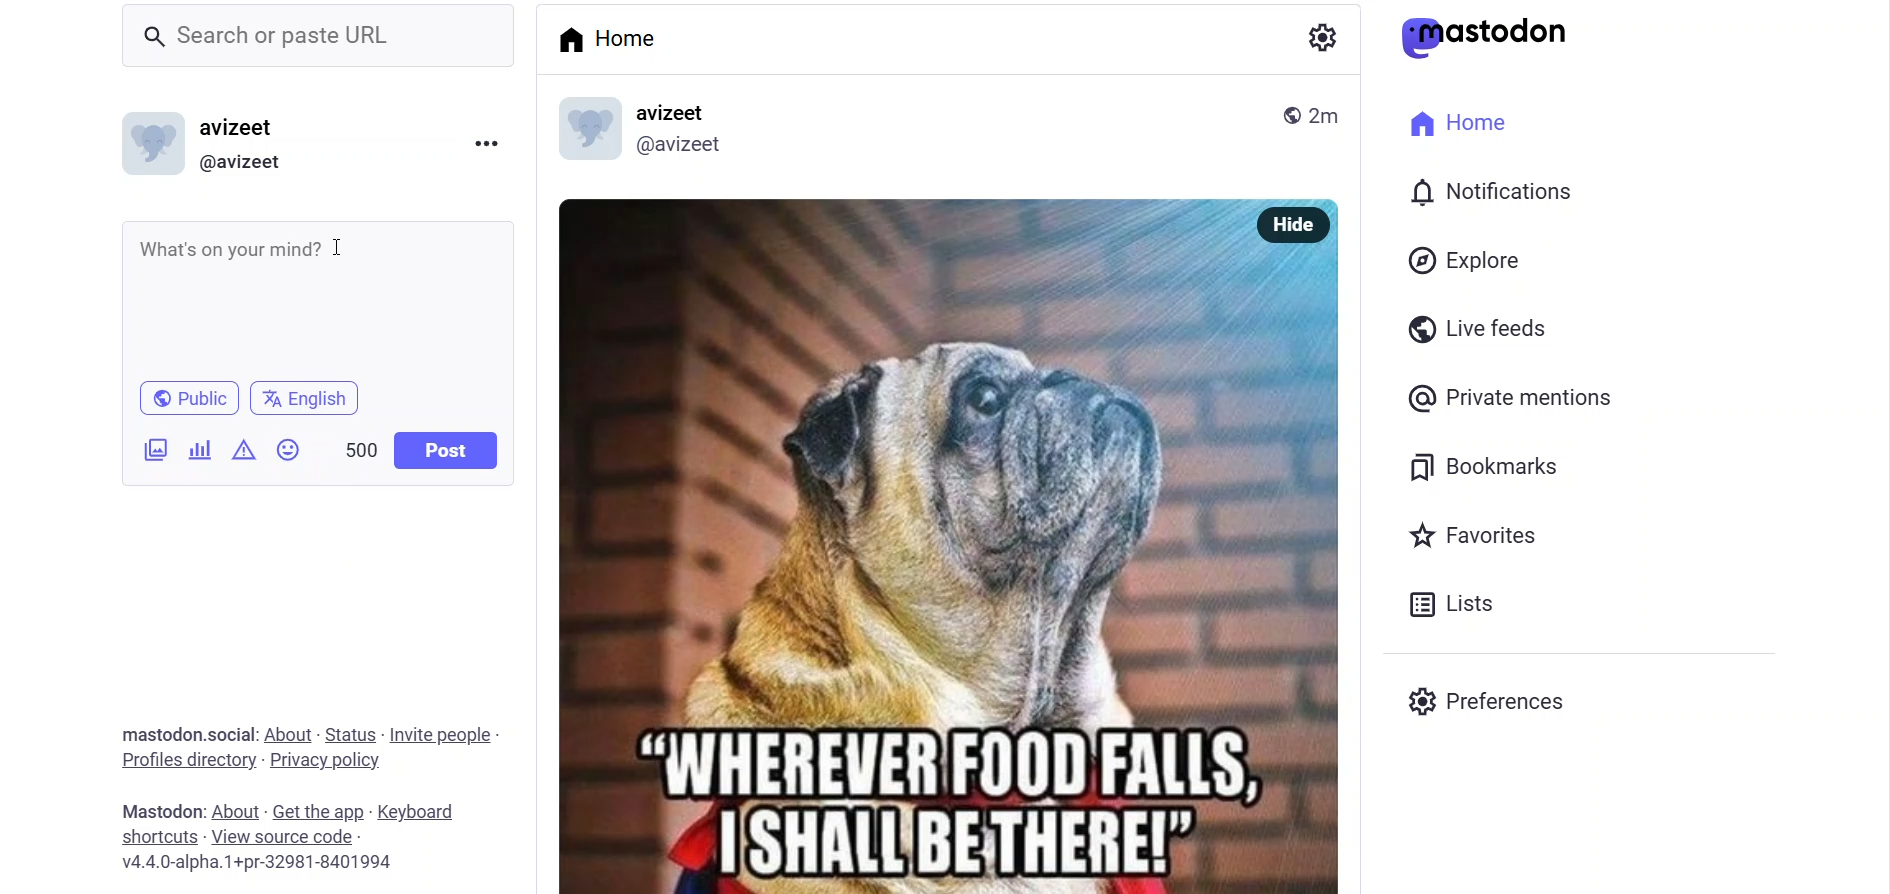 Image resolution: width=1890 pixels, height=894 pixels. I want to click on home, so click(1471, 127).